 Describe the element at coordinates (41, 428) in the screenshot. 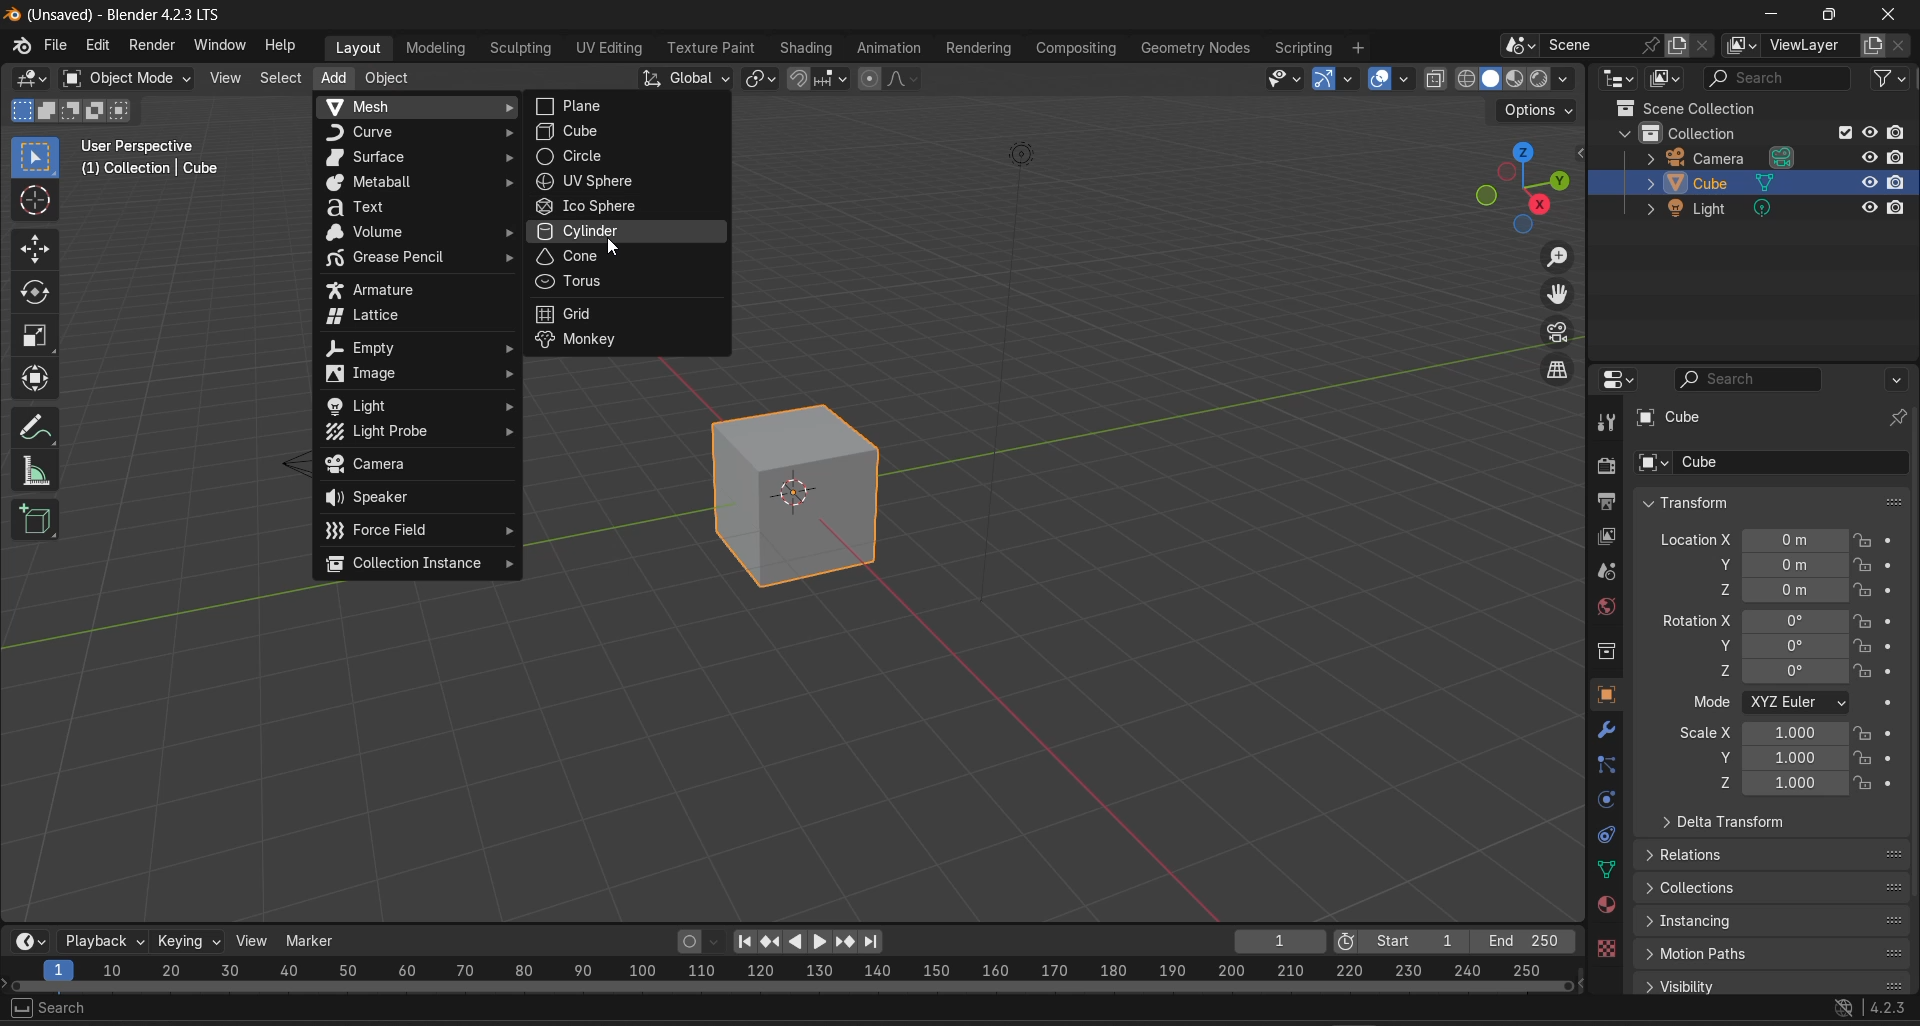

I see `annotate` at that location.